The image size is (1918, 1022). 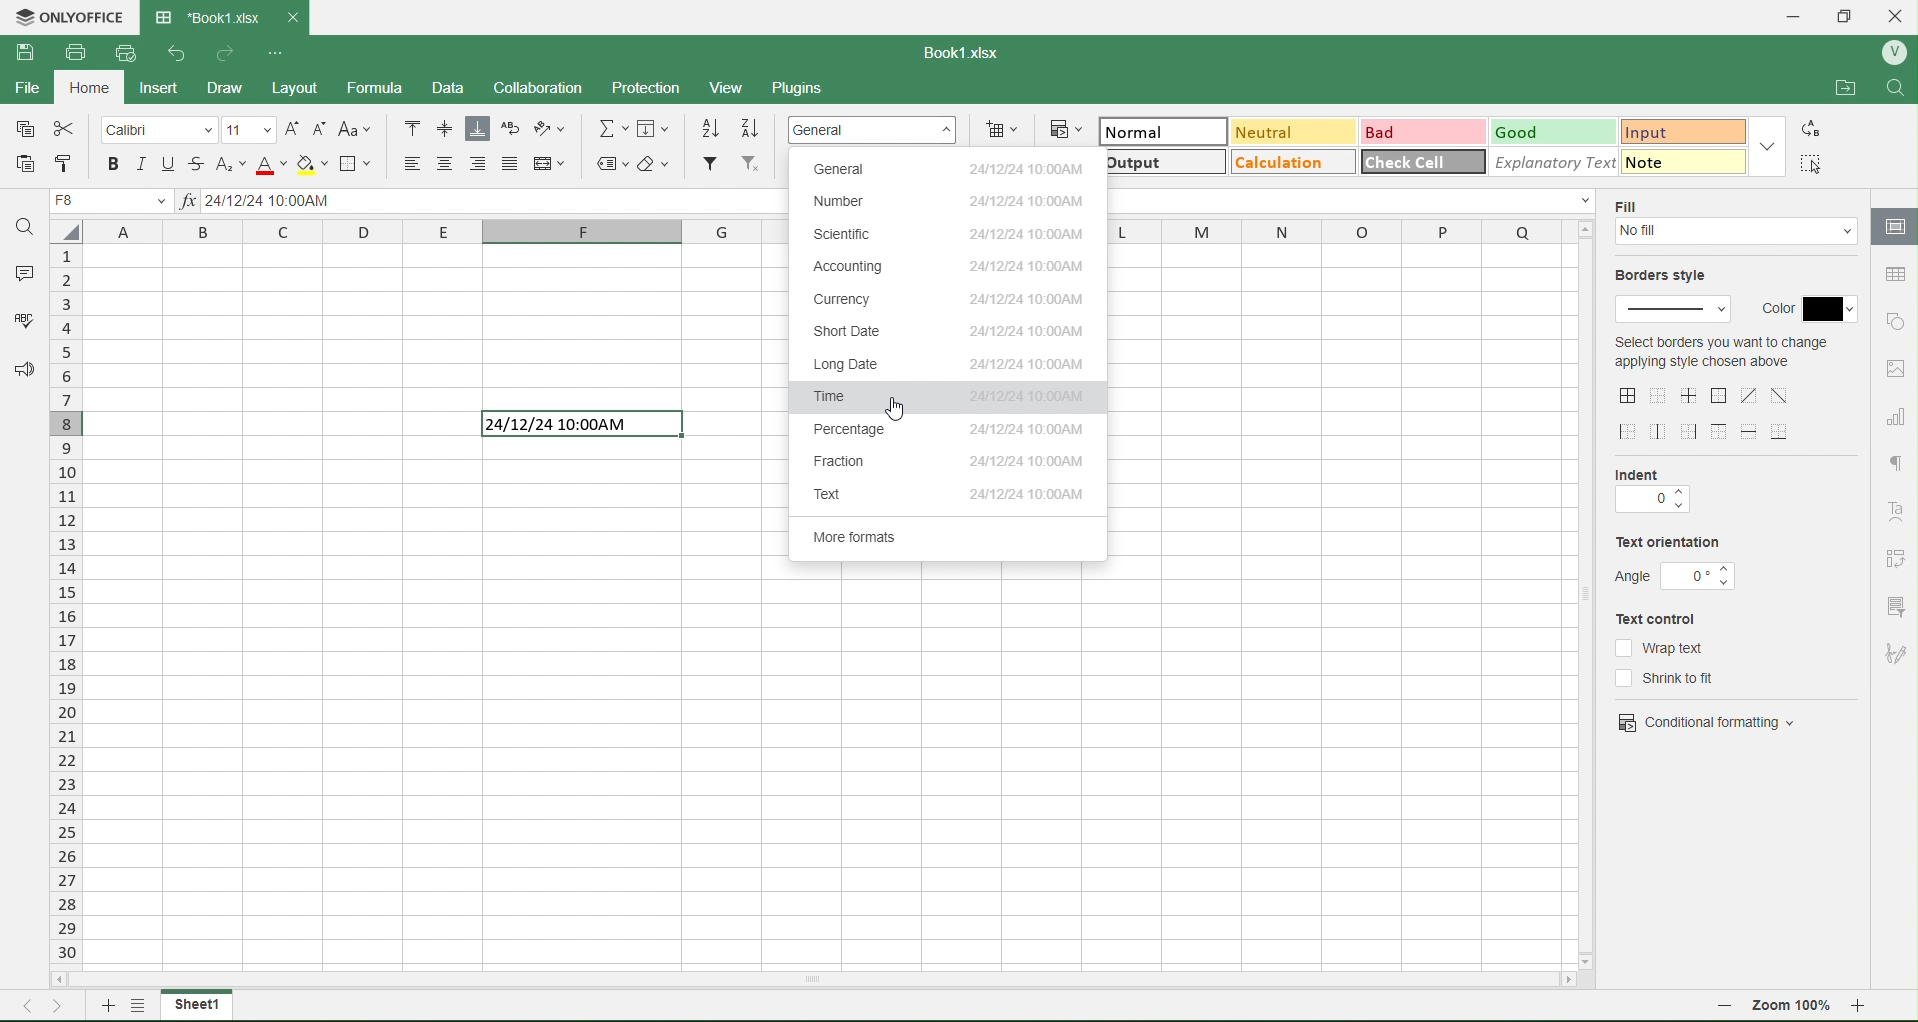 What do you see at coordinates (510, 130) in the screenshot?
I see `Wrap Text` at bounding box center [510, 130].